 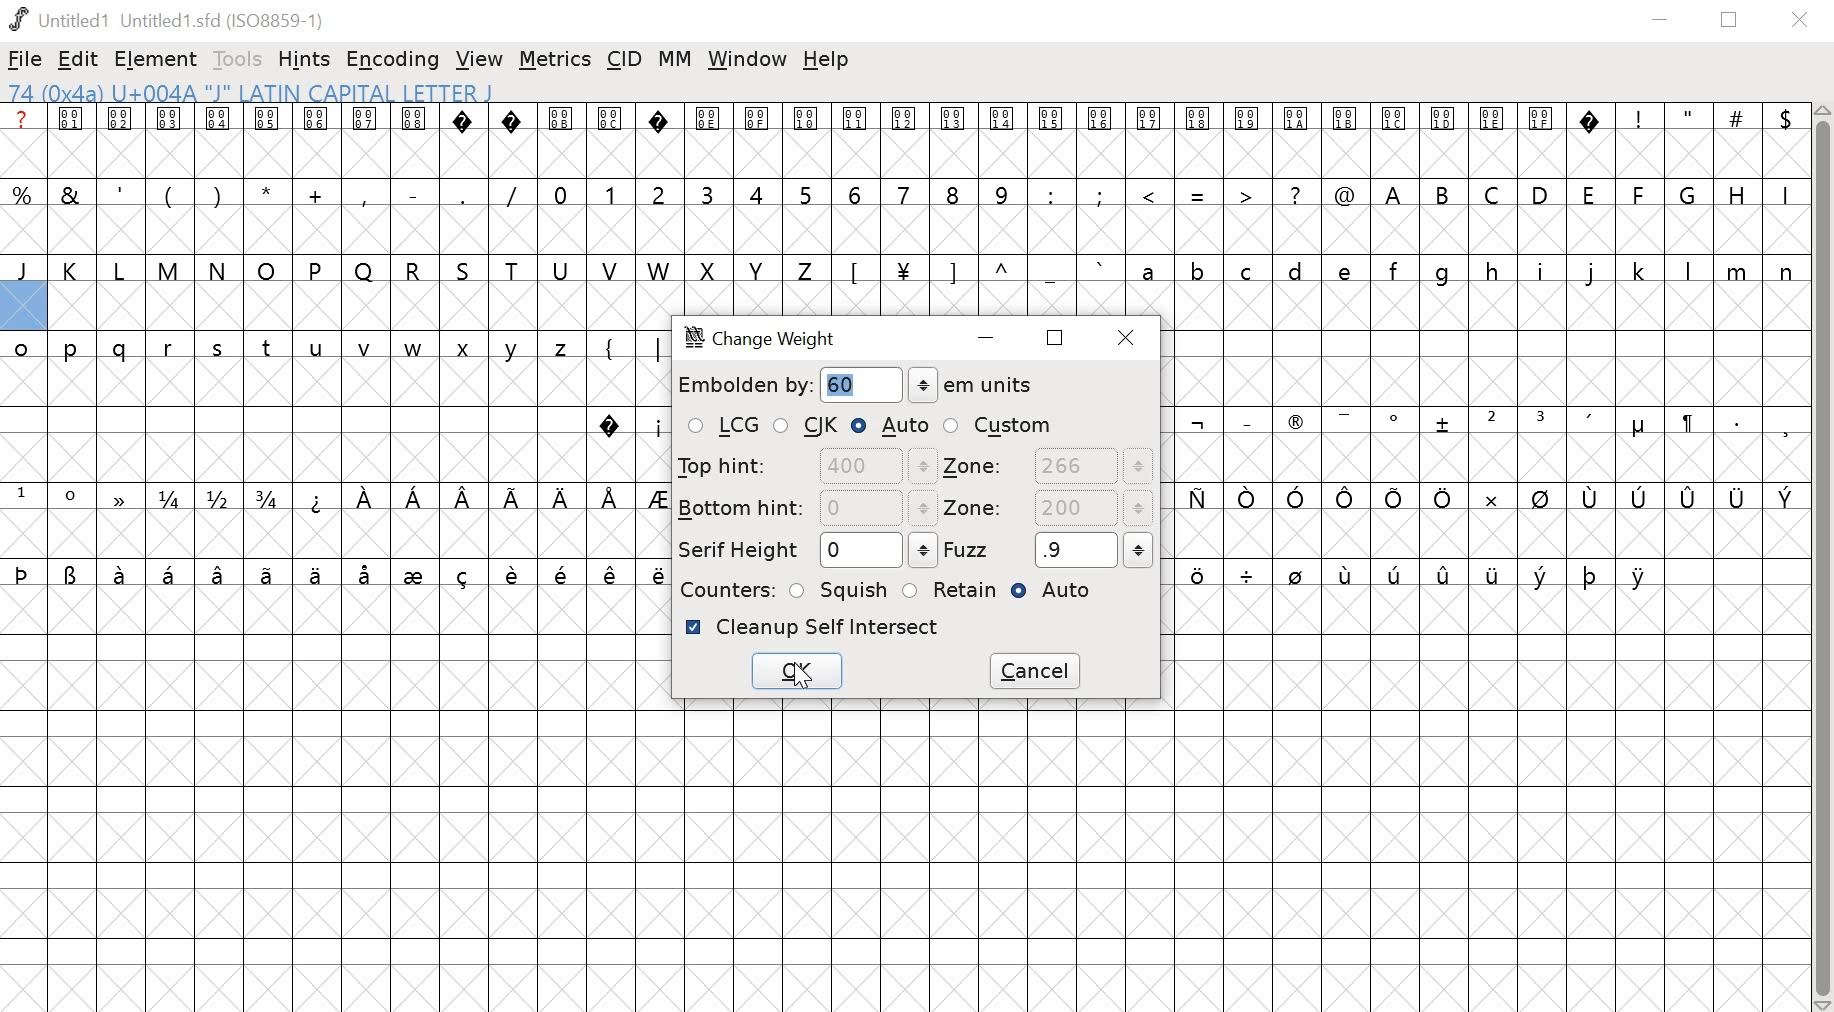 I want to click on restore down, so click(x=1056, y=337).